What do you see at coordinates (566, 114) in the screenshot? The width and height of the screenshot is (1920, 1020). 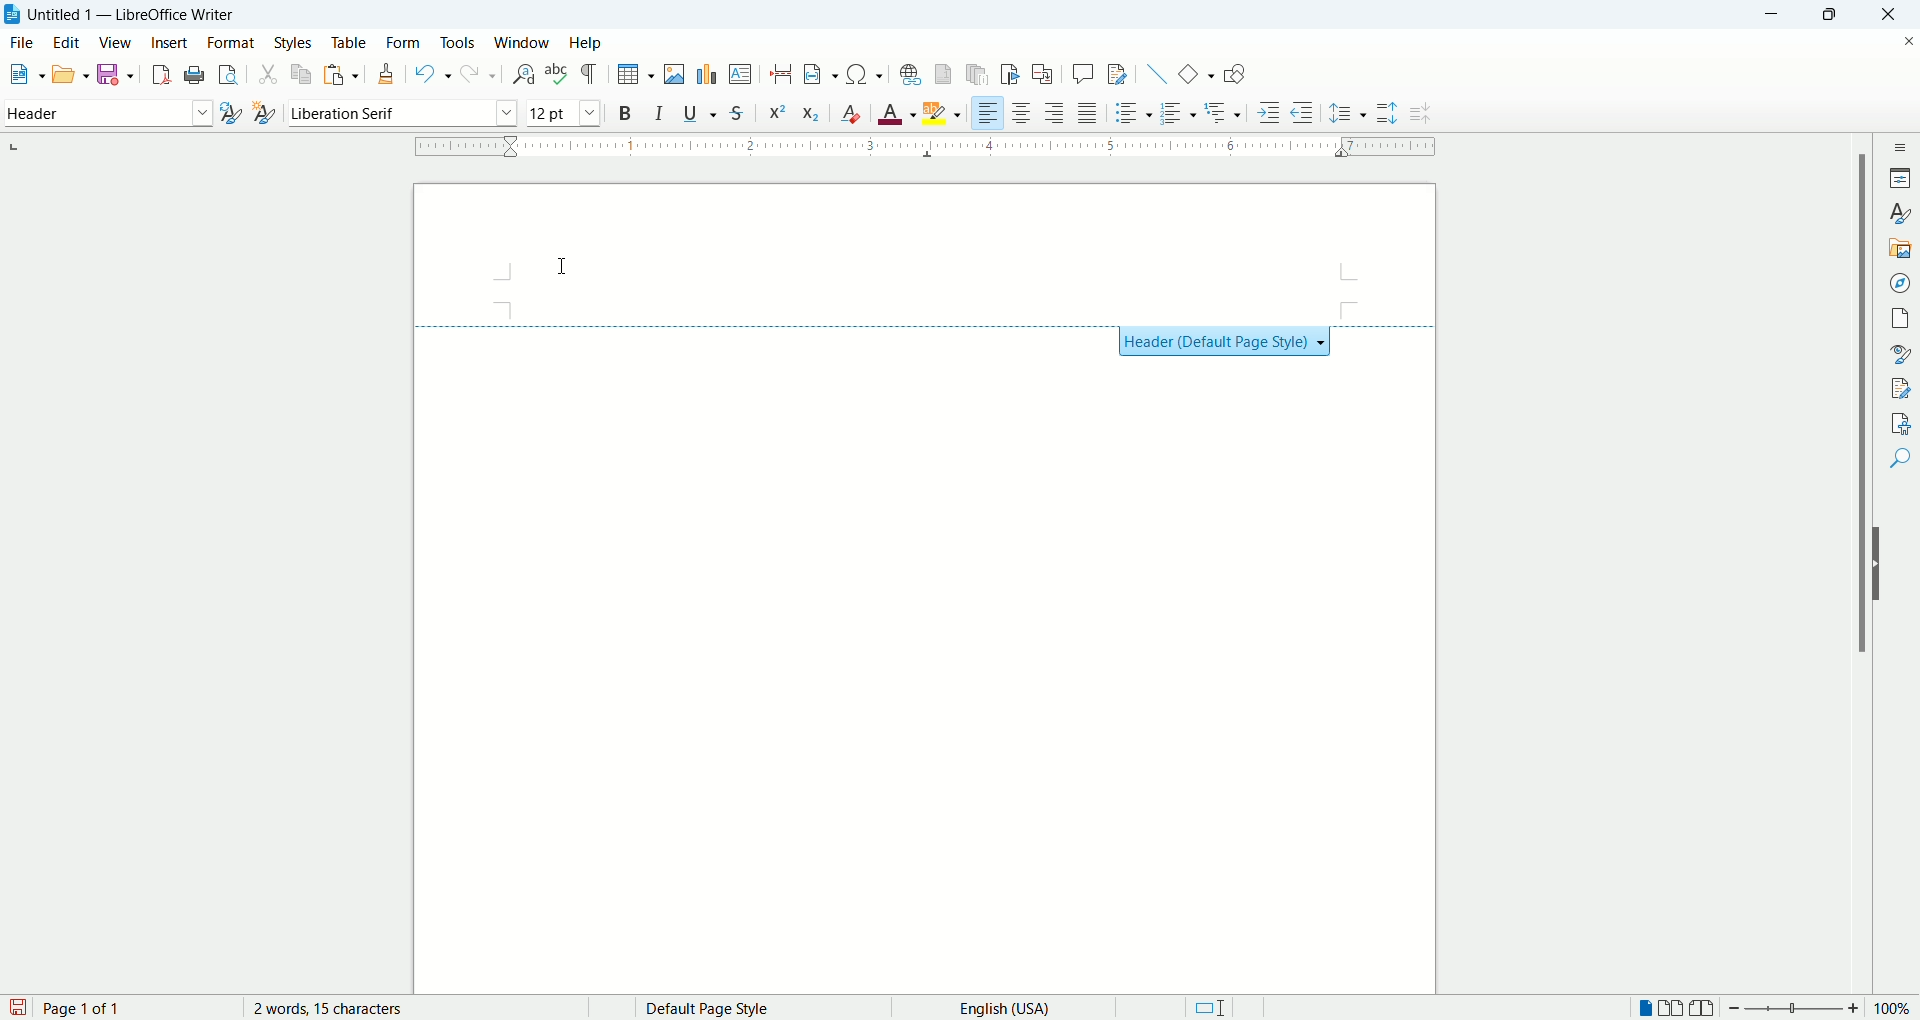 I see `font size` at bounding box center [566, 114].